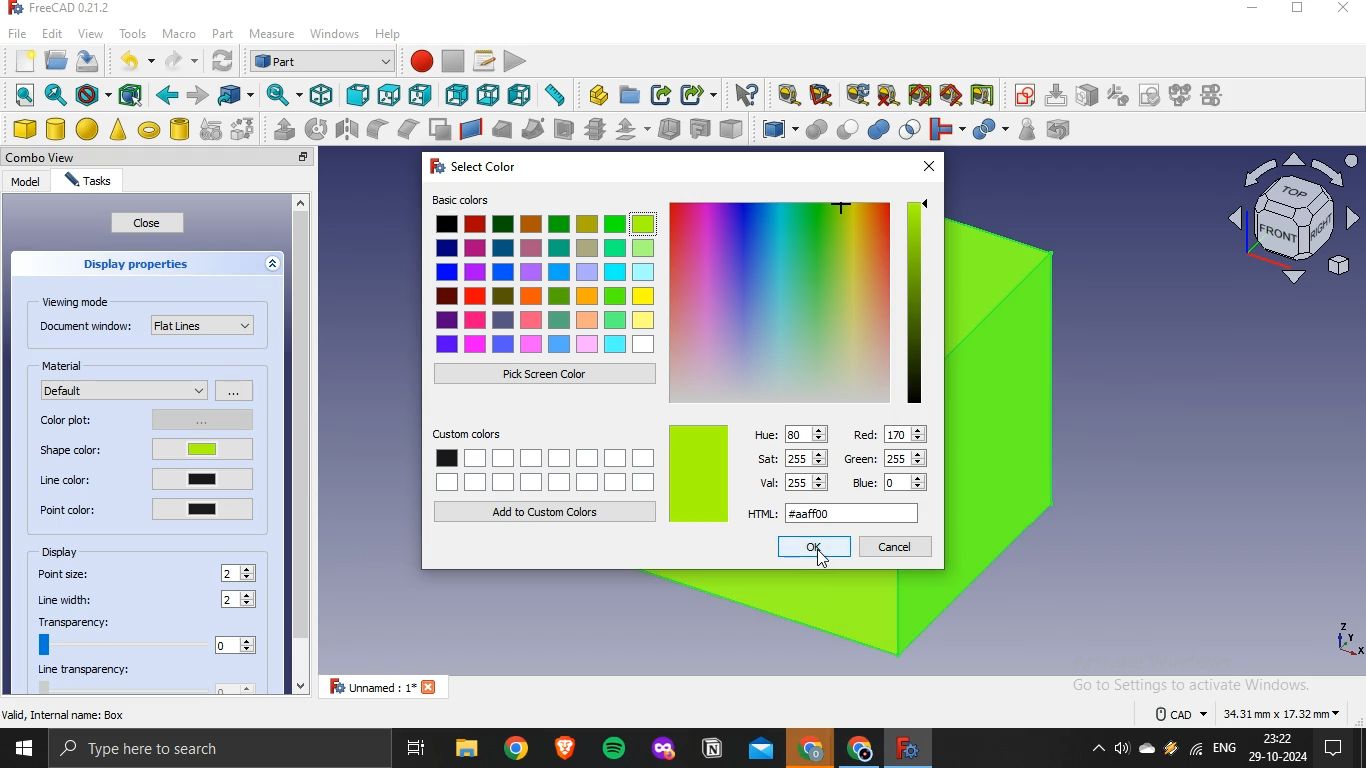  What do you see at coordinates (178, 34) in the screenshot?
I see `macro` at bounding box center [178, 34].